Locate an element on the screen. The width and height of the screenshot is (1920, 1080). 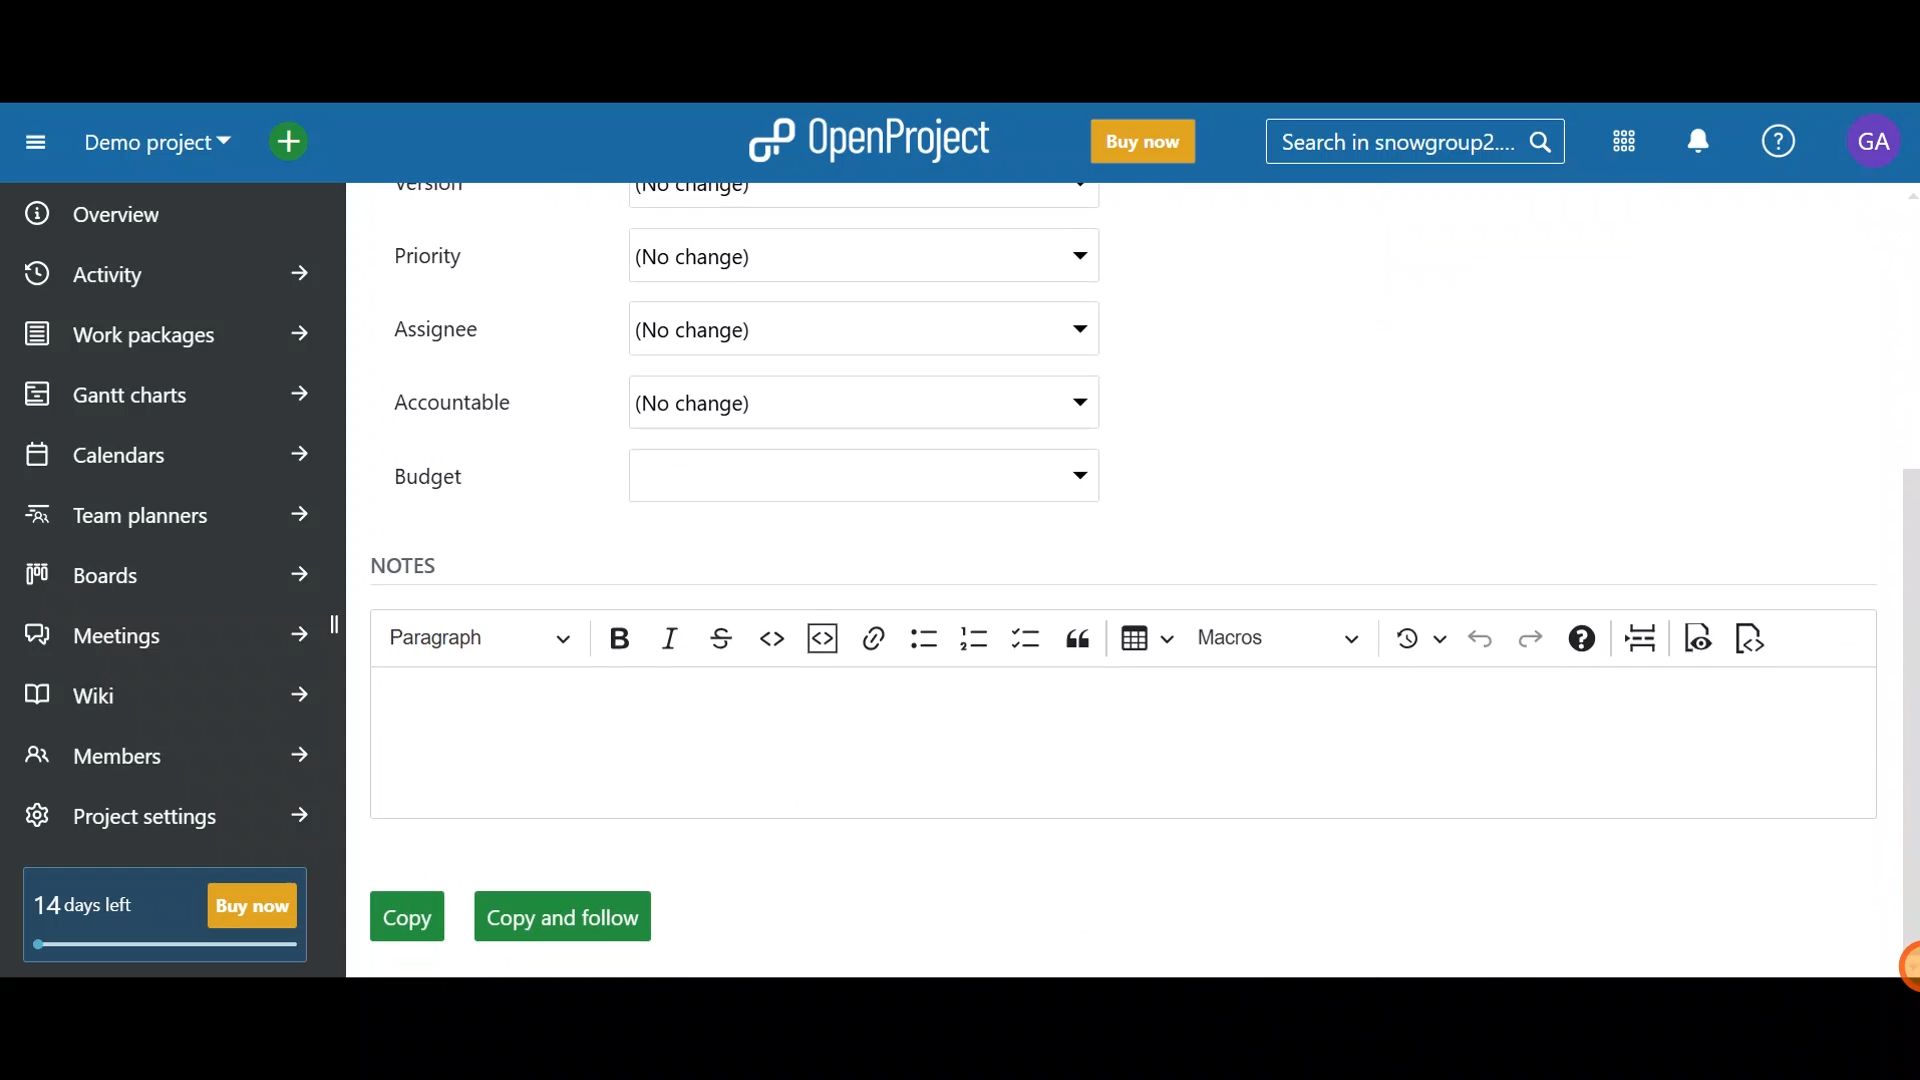
To-do list is located at coordinates (1028, 642).